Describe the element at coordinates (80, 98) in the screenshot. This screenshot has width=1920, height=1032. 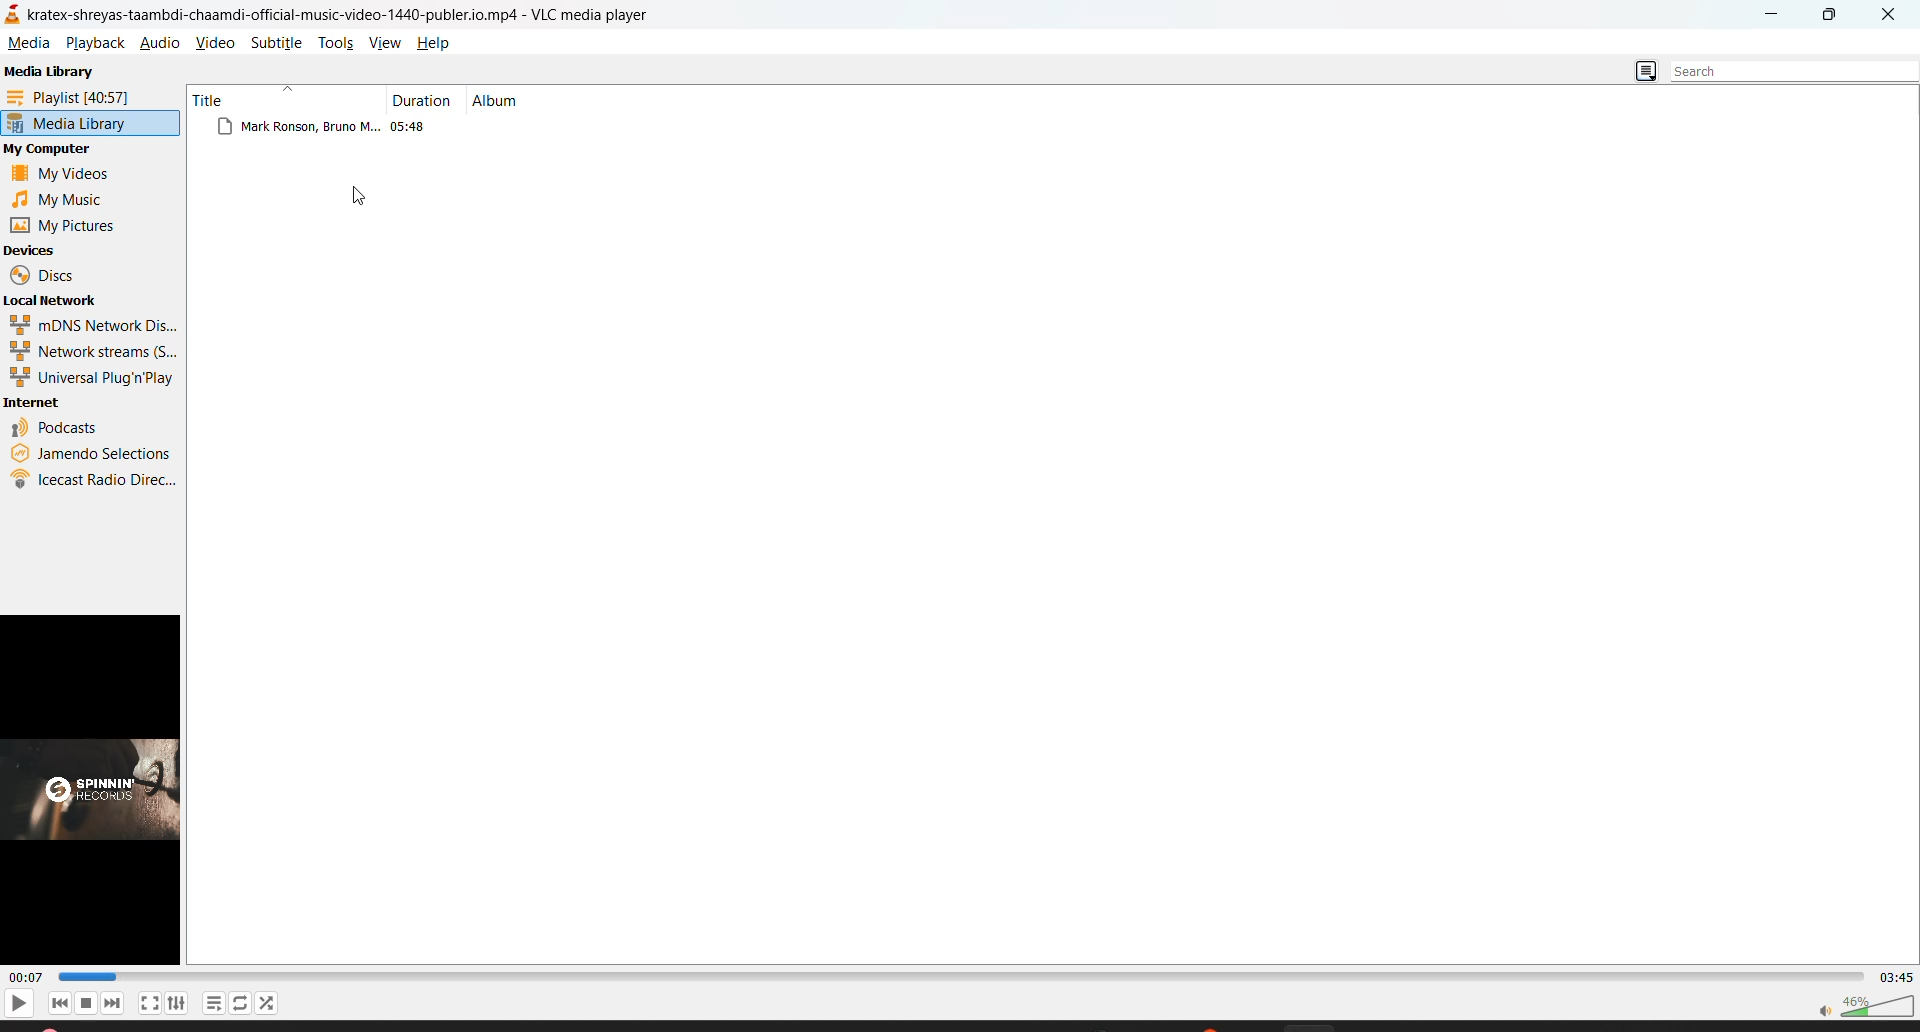
I see `playlist` at that location.